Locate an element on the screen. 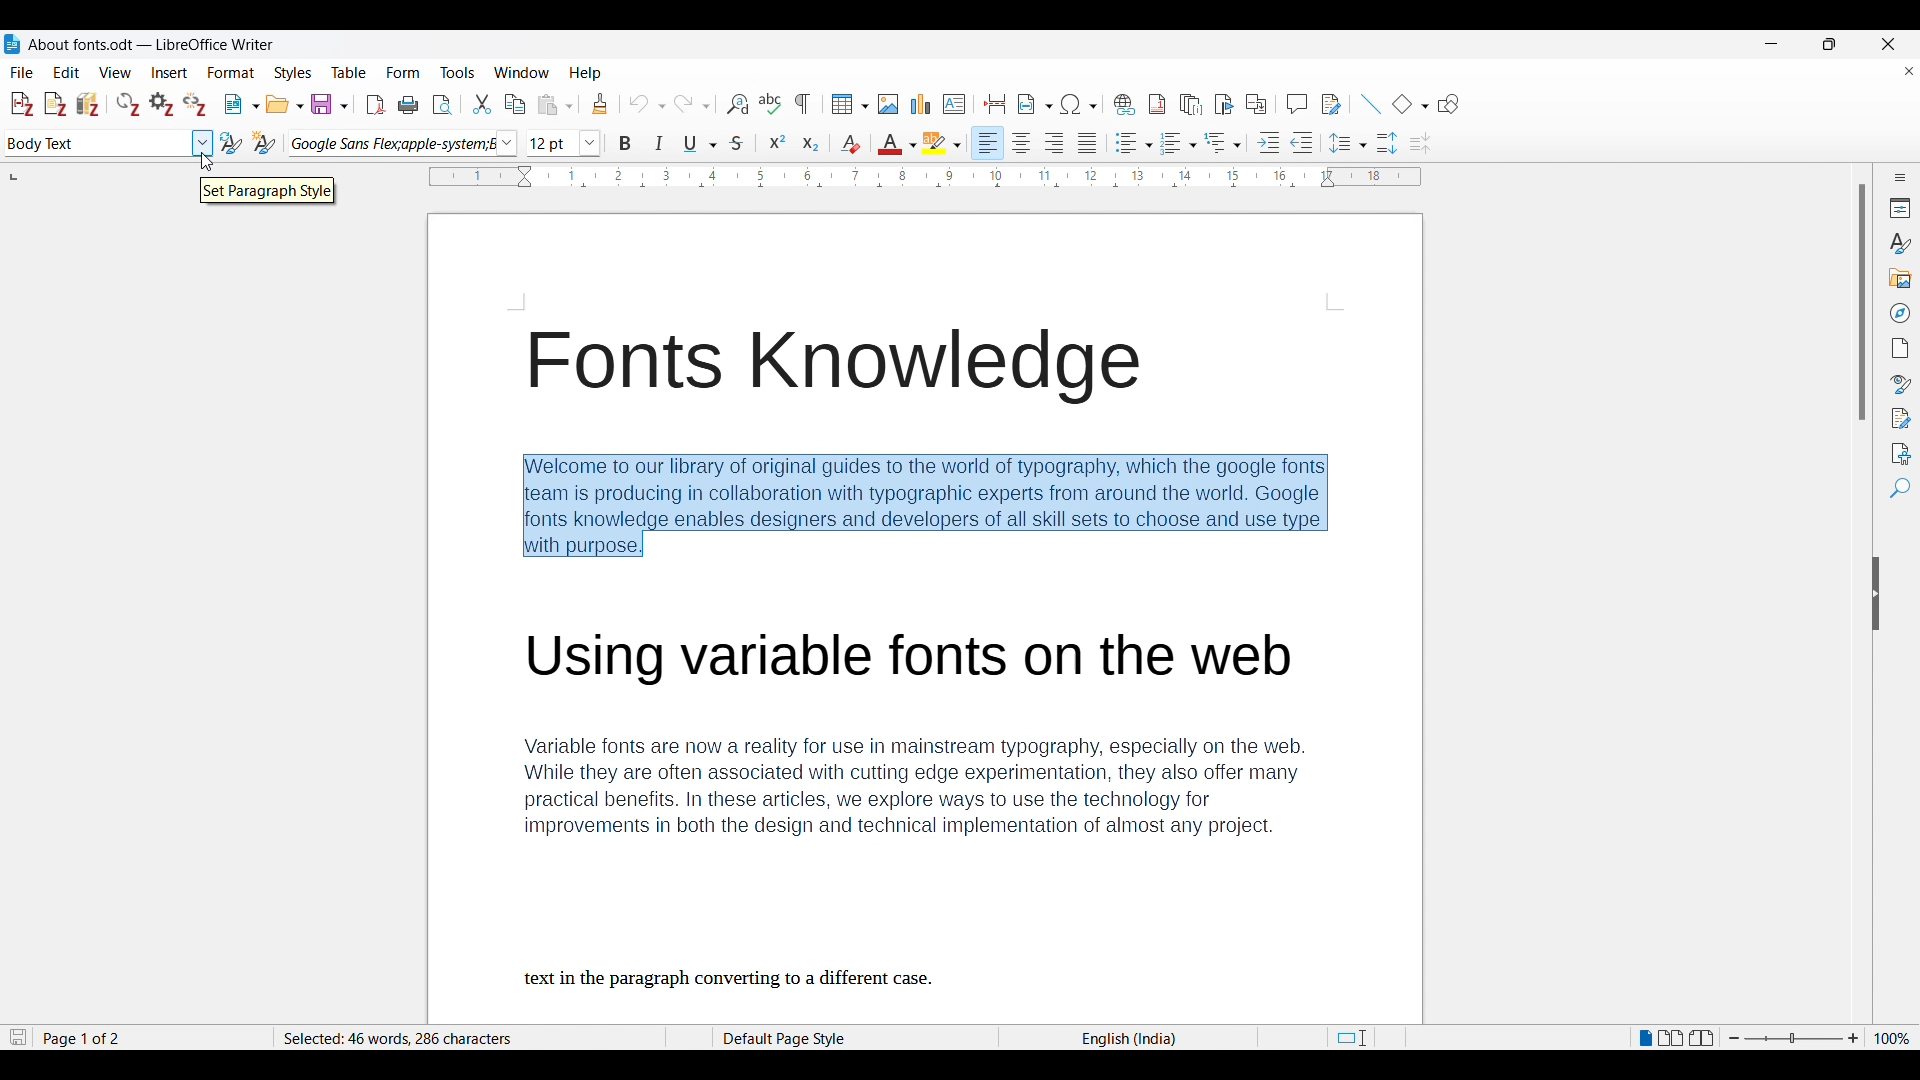 The width and height of the screenshot is (1920, 1080). Italics is located at coordinates (658, 143).